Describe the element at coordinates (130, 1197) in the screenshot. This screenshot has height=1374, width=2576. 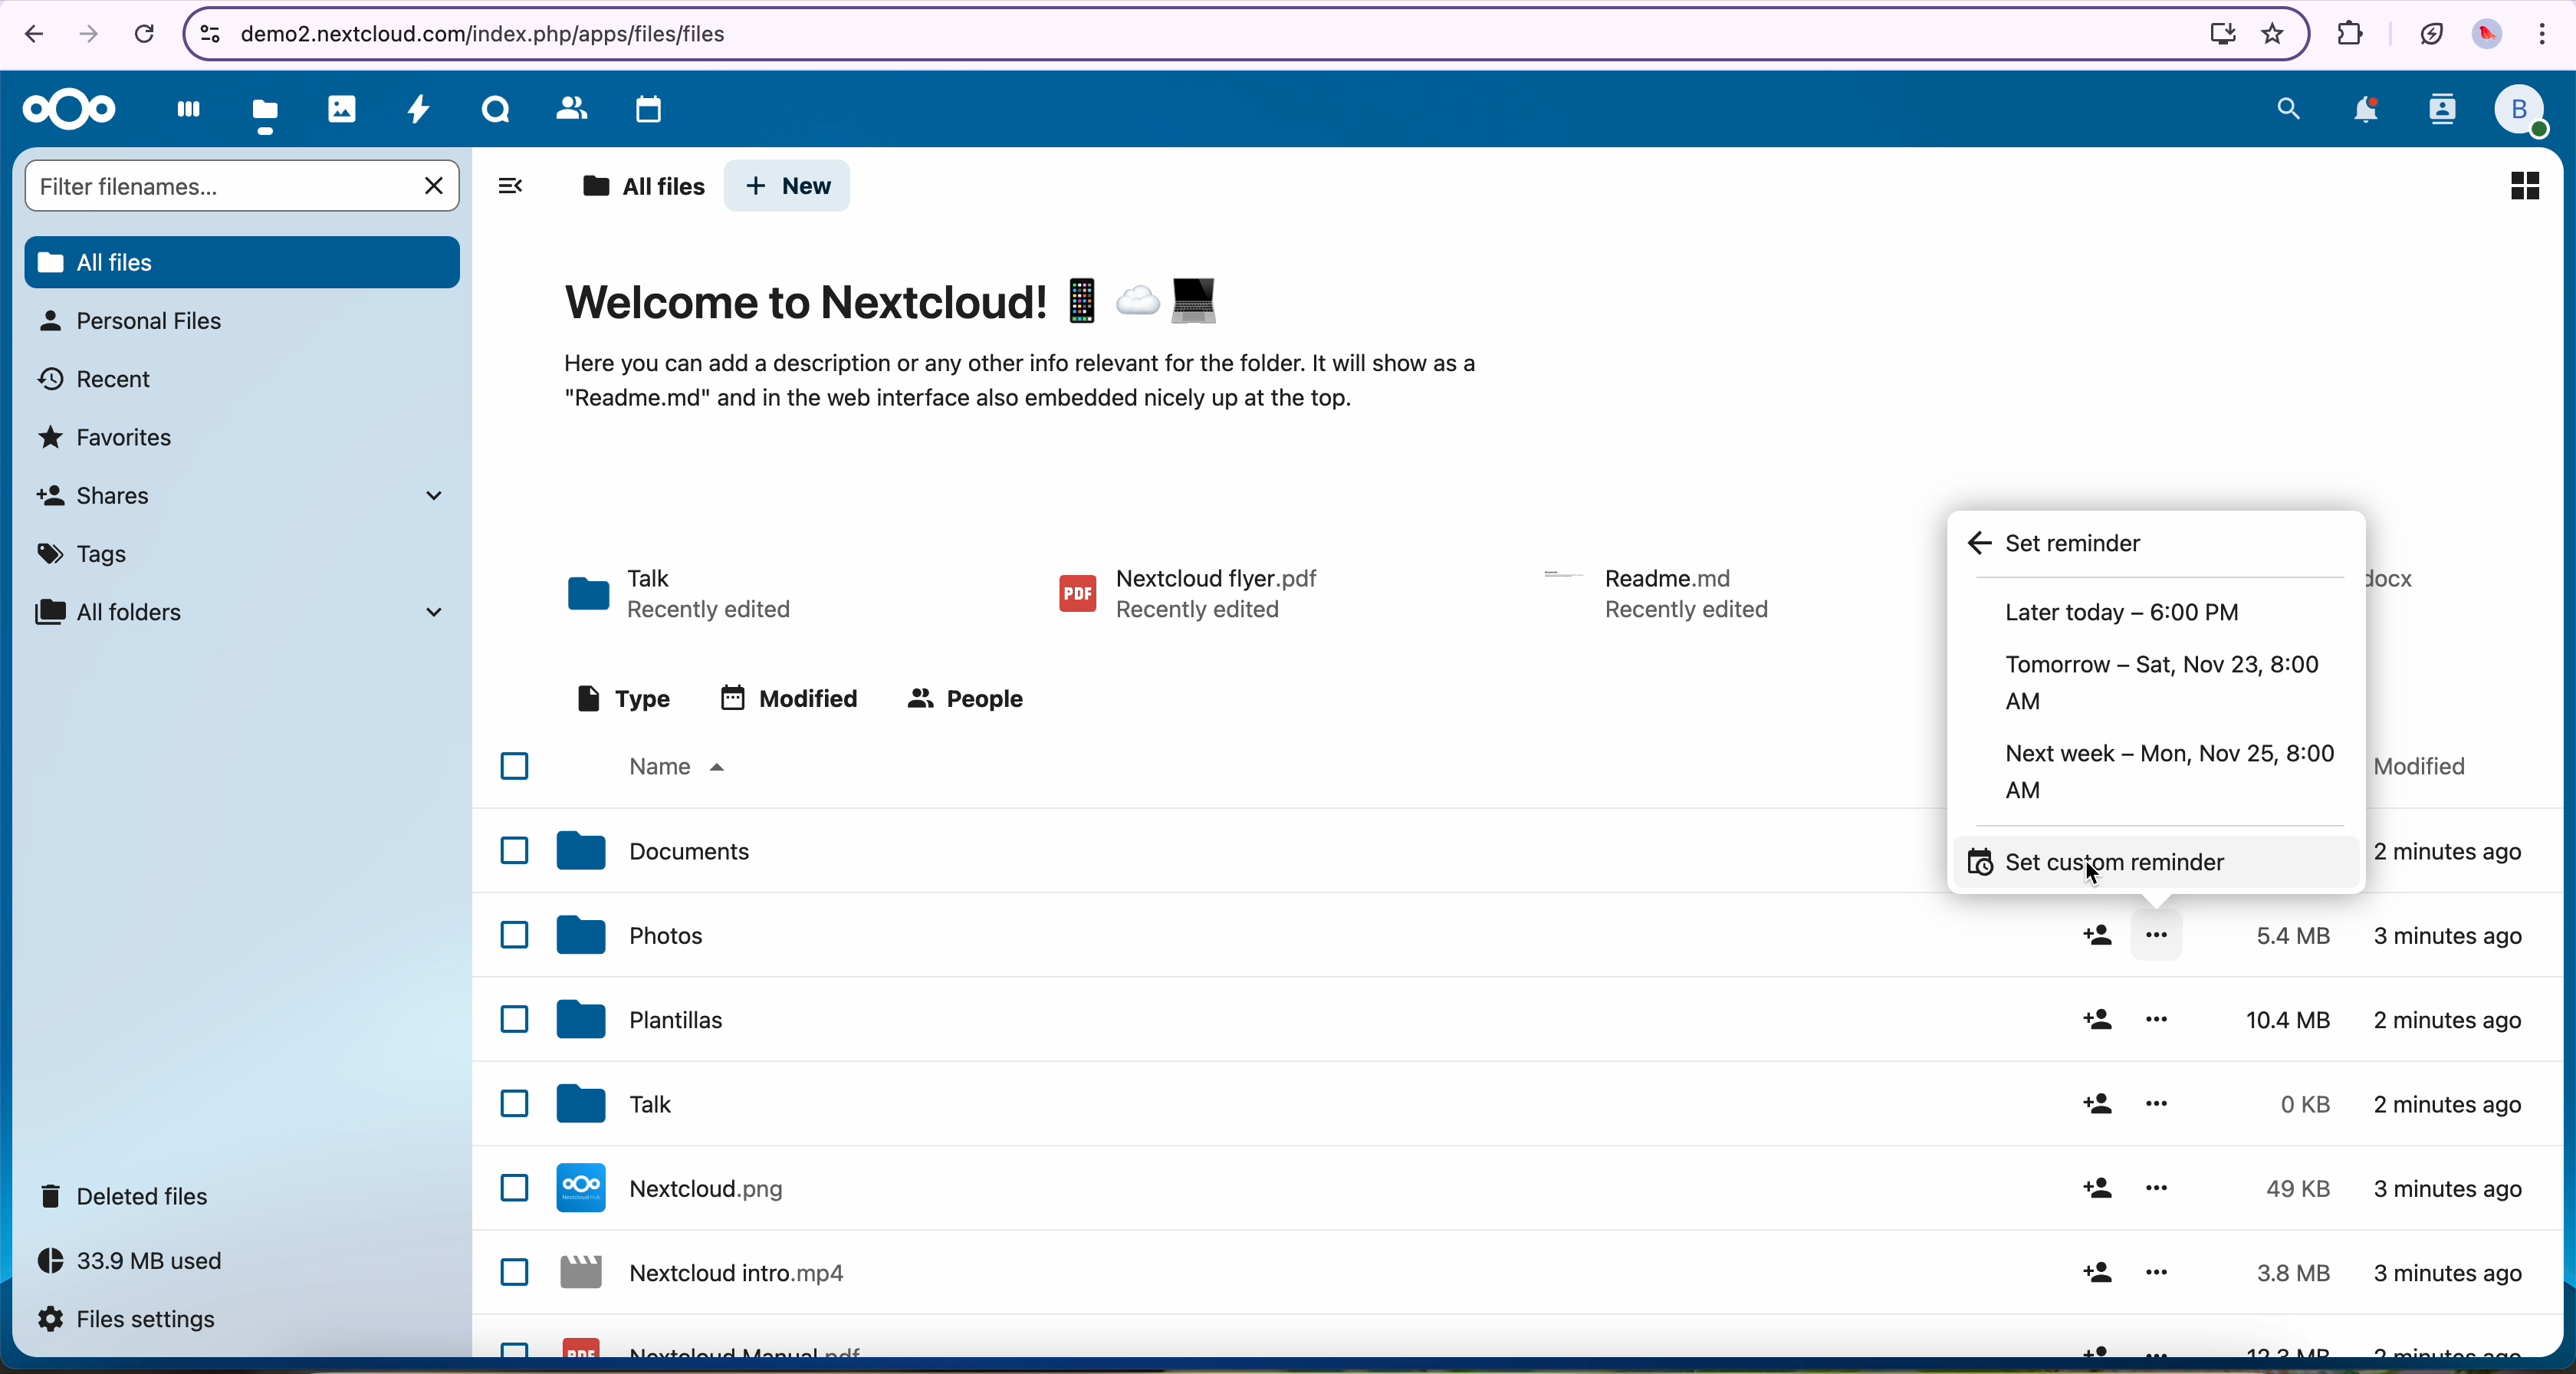
I see `deleted files` at that location.